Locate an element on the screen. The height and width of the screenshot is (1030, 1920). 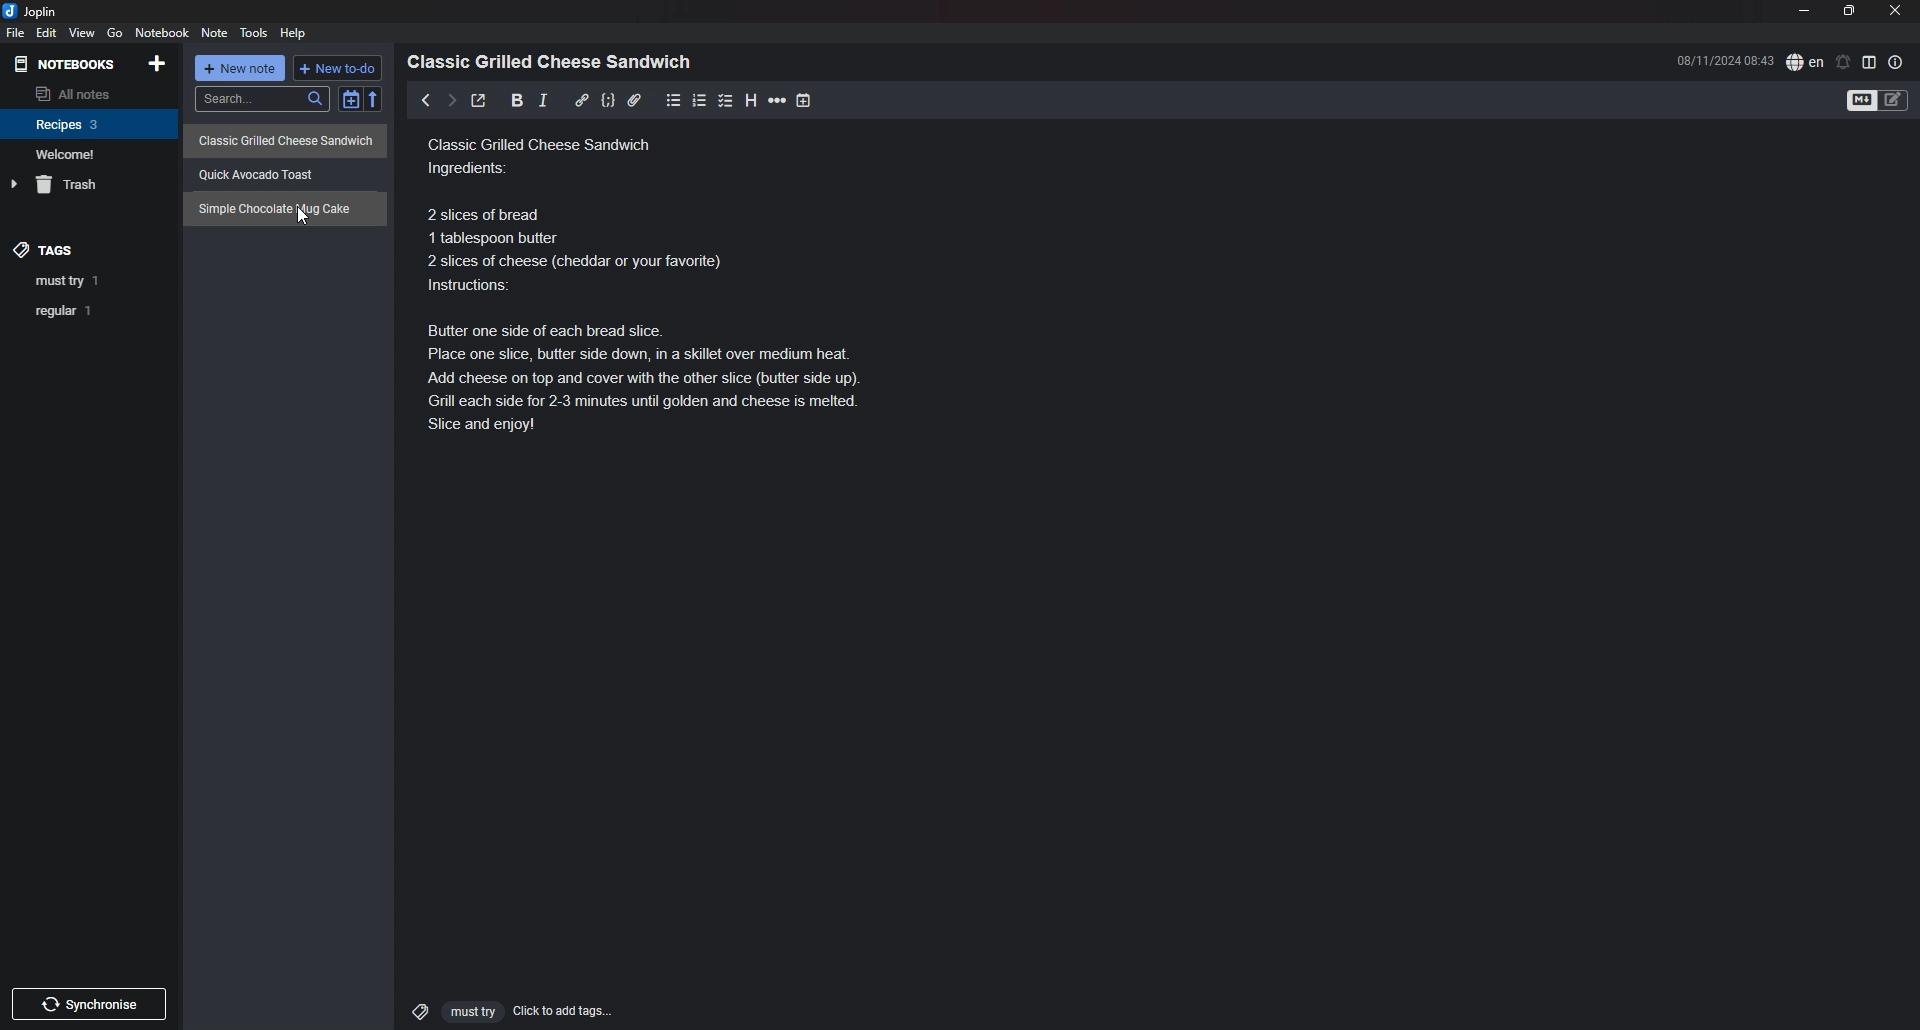
previous is located at coordinates (426, 100).